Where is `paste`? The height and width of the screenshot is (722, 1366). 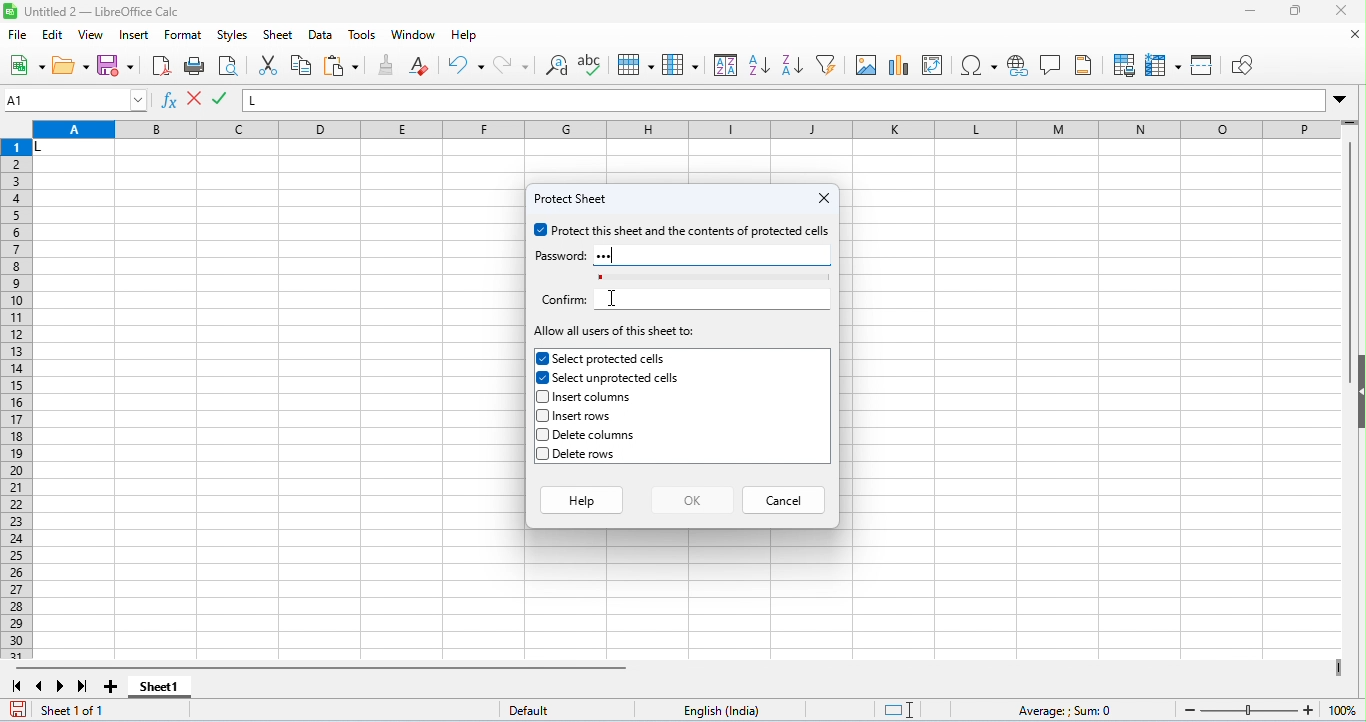
paste is located at coordinates (342, 67).